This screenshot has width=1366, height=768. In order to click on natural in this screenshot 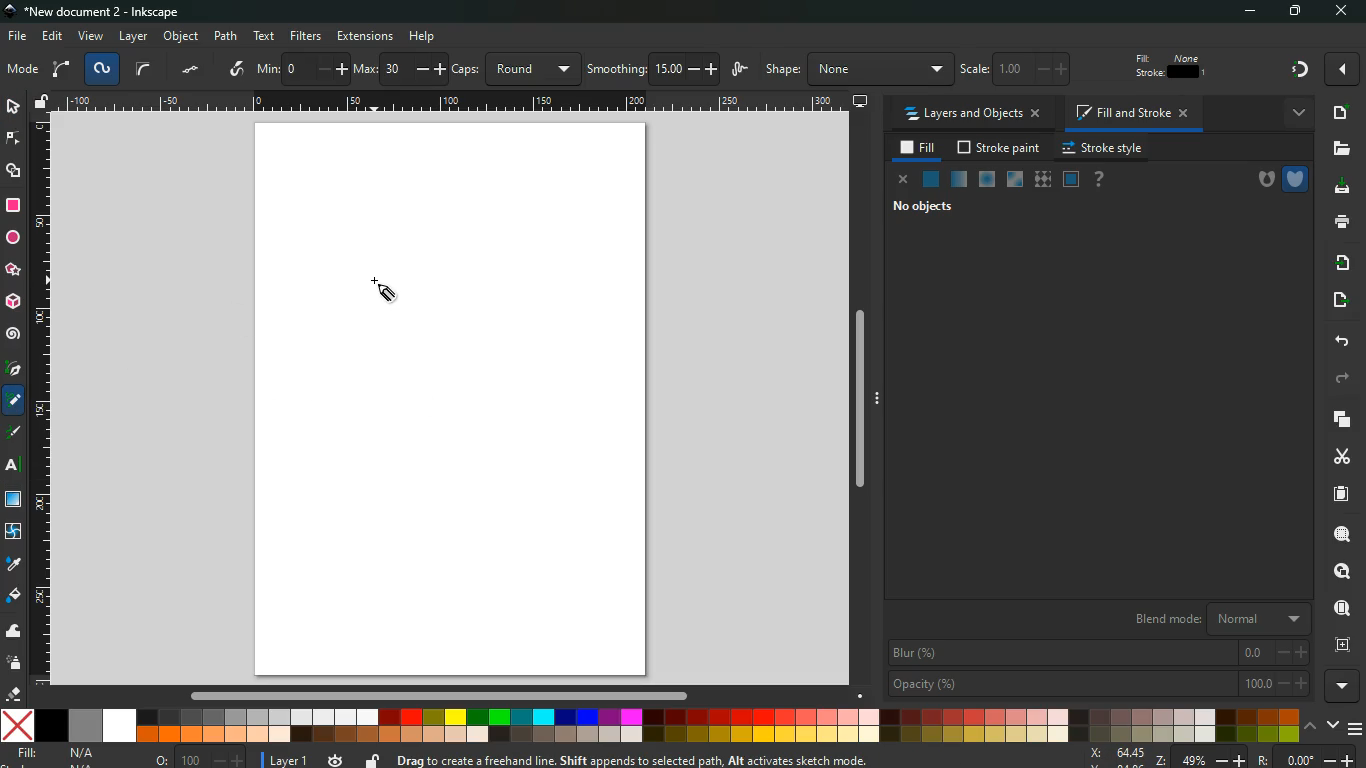, I will do `click(931, 178)`.